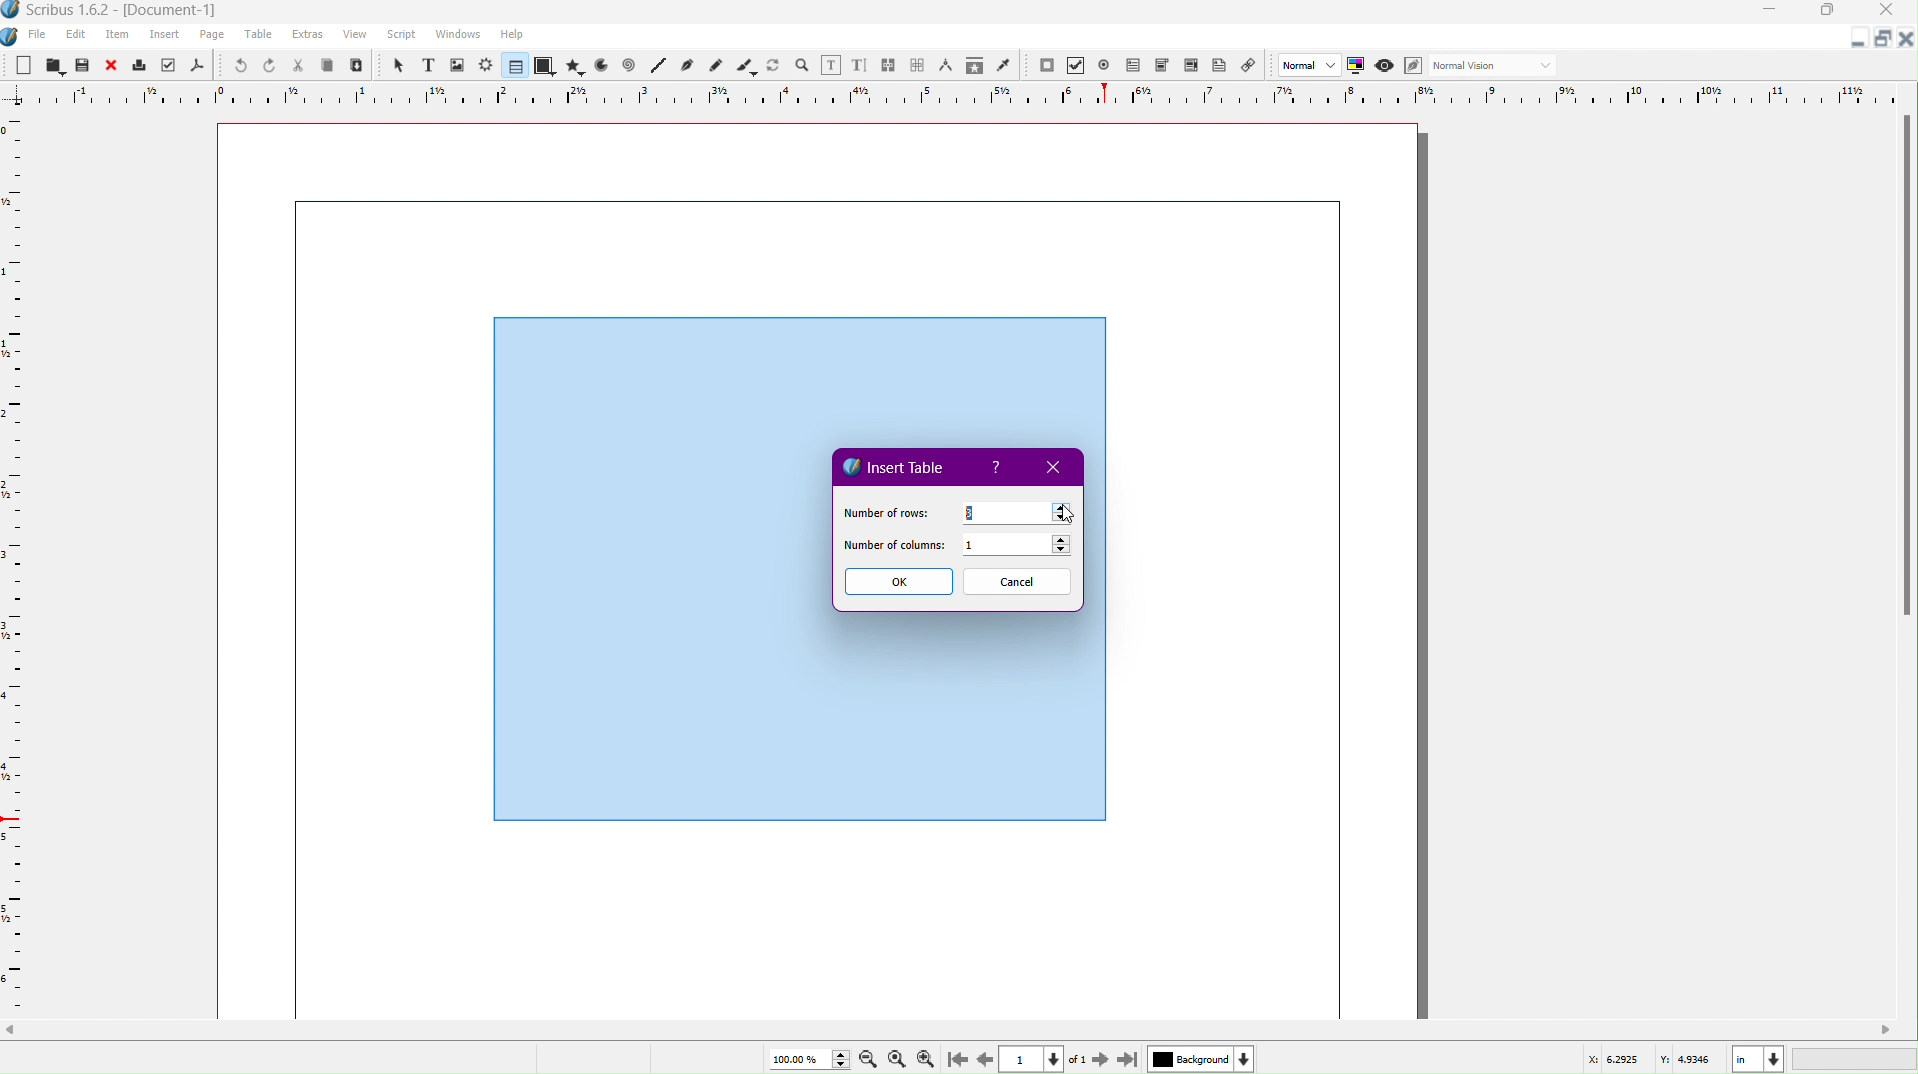 The height and width of the screenshot is (1074, 1918). Describe the element at coordinates (1079, 67) in the screenshot. I see `PDF Check Box` at that location.